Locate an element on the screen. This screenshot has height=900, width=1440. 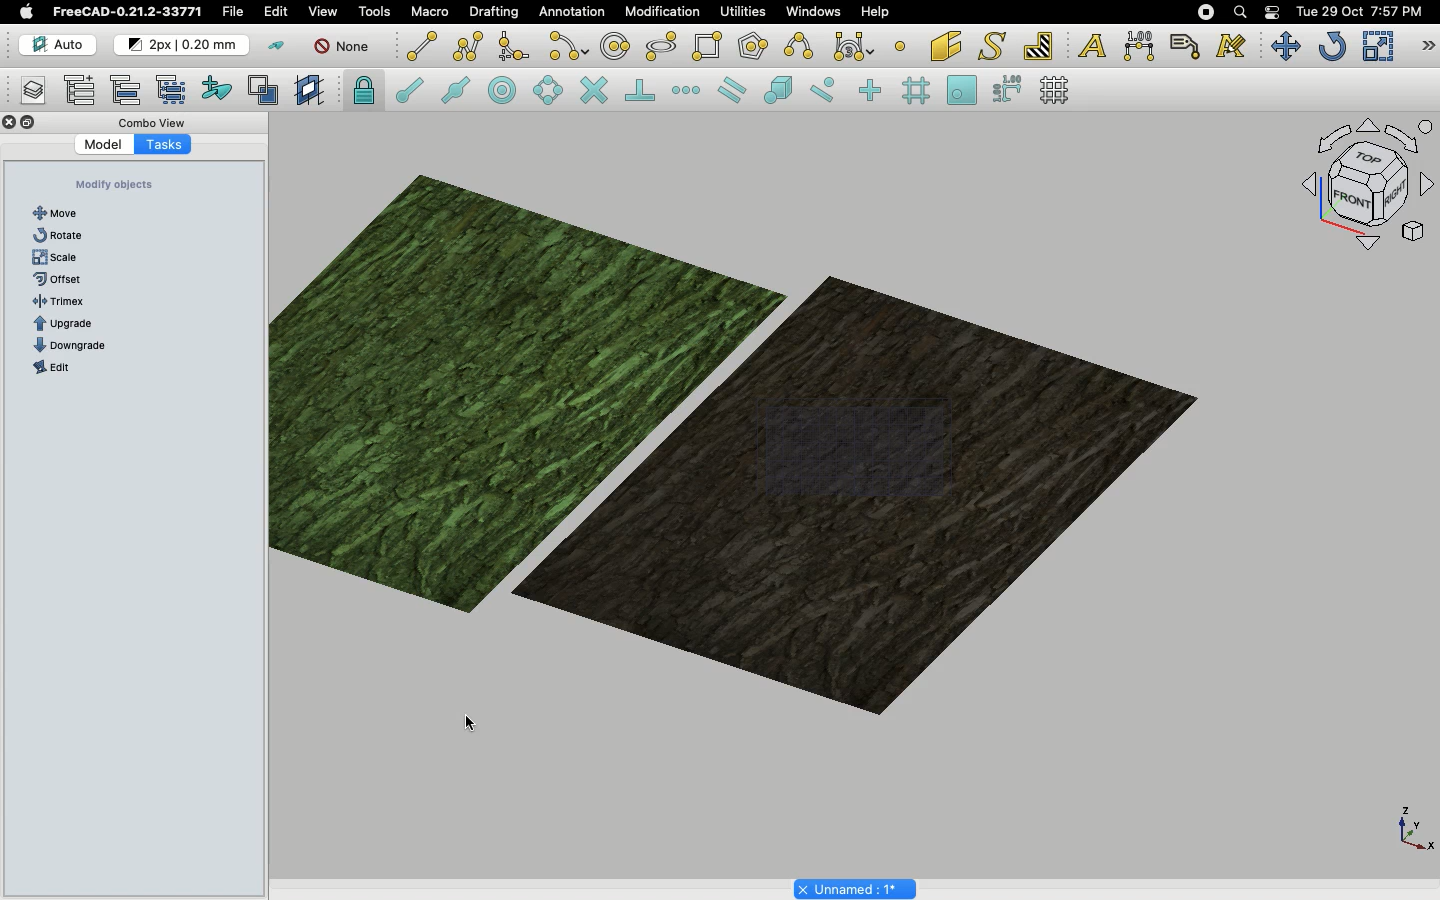
Refresh is located at coordinates (1332, 48).